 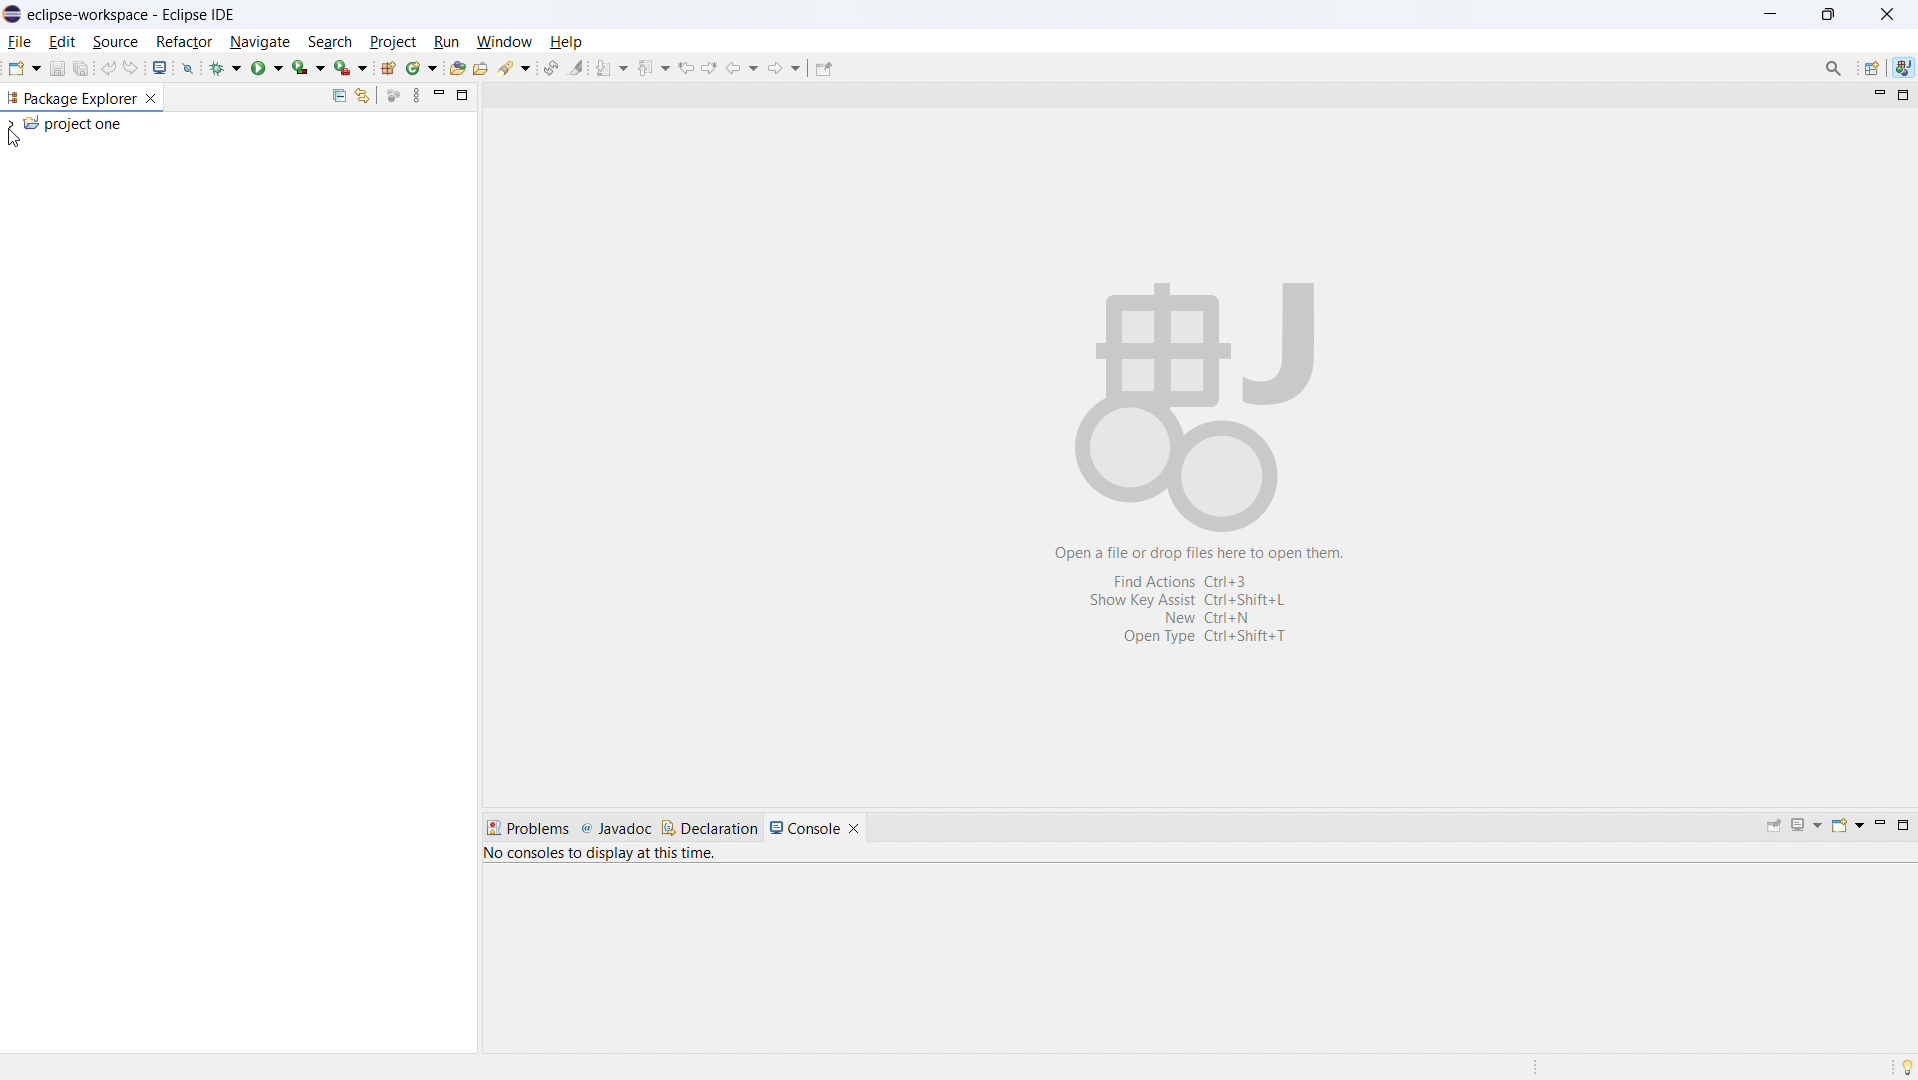 I want to click on link to editor, so click(x=362, y=95).